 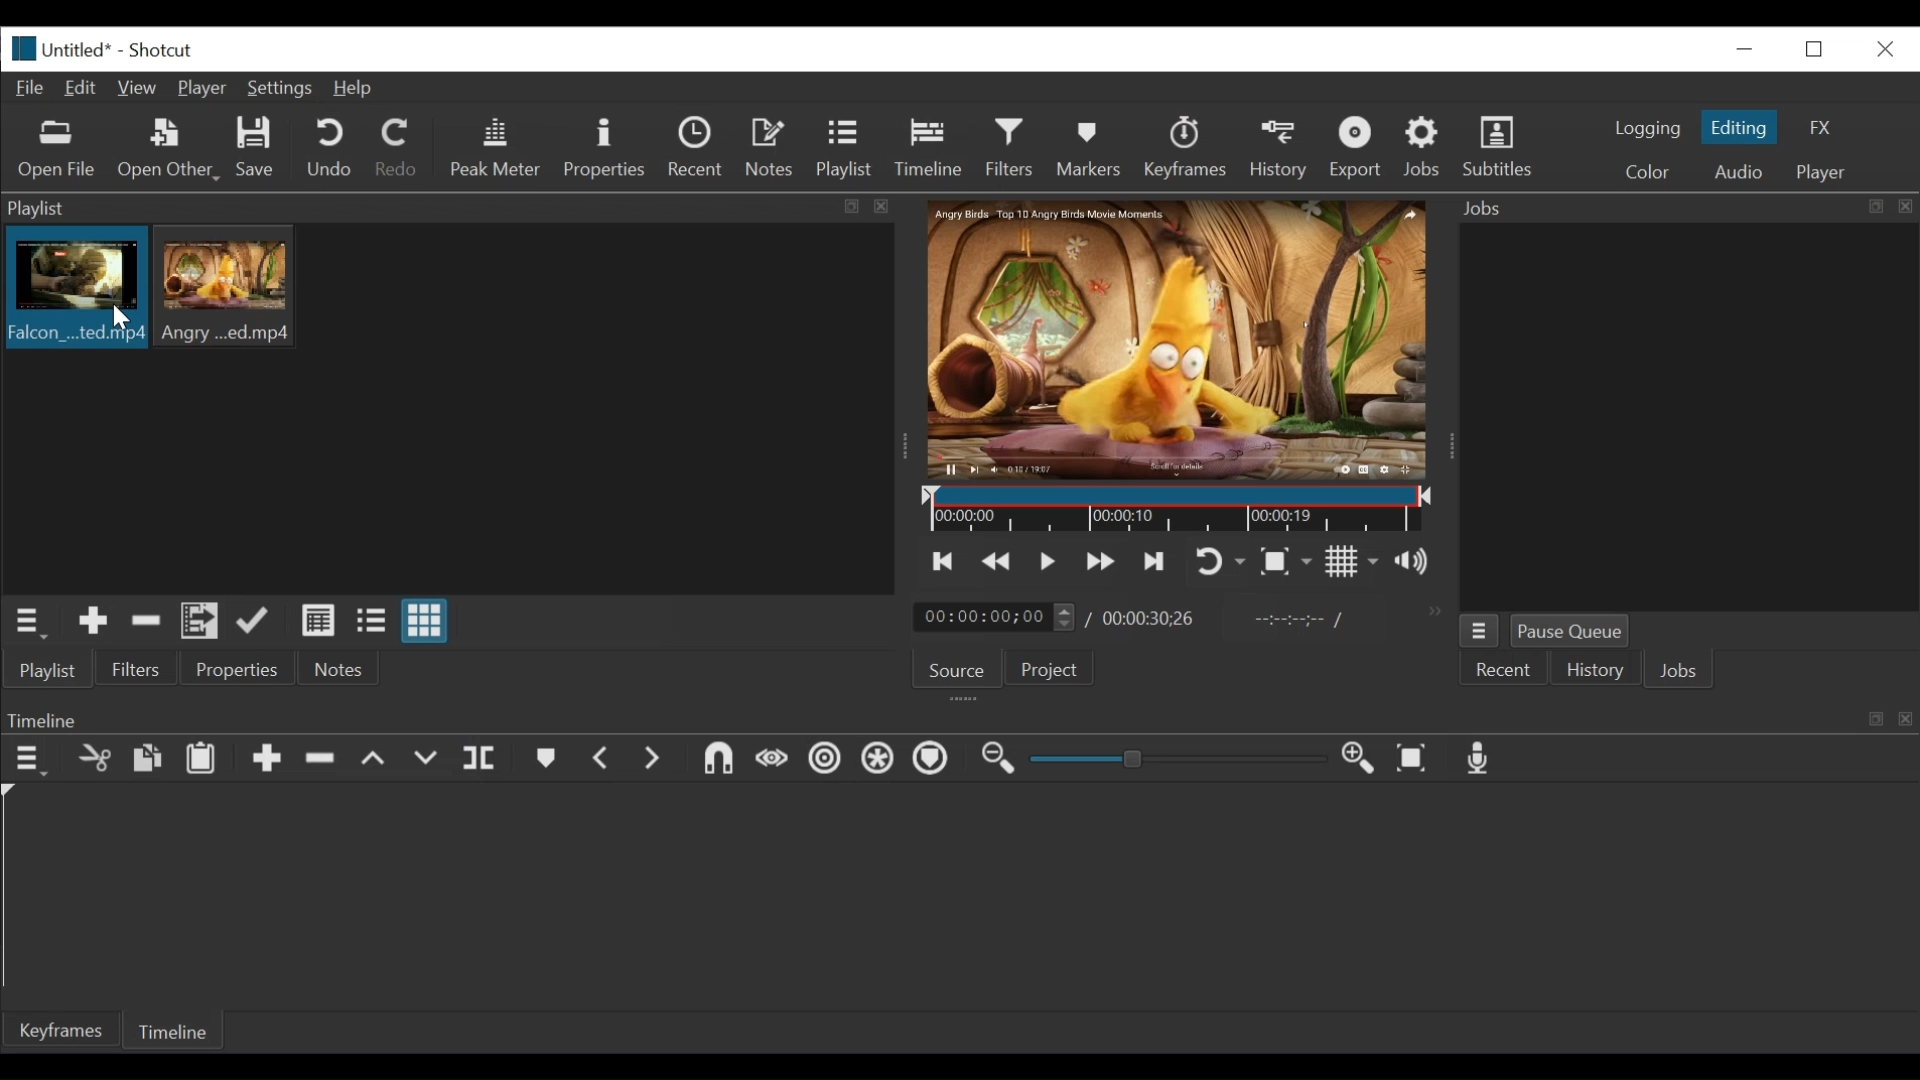 I want to click on Add the source to the playlist, so click(x=91, y=624).